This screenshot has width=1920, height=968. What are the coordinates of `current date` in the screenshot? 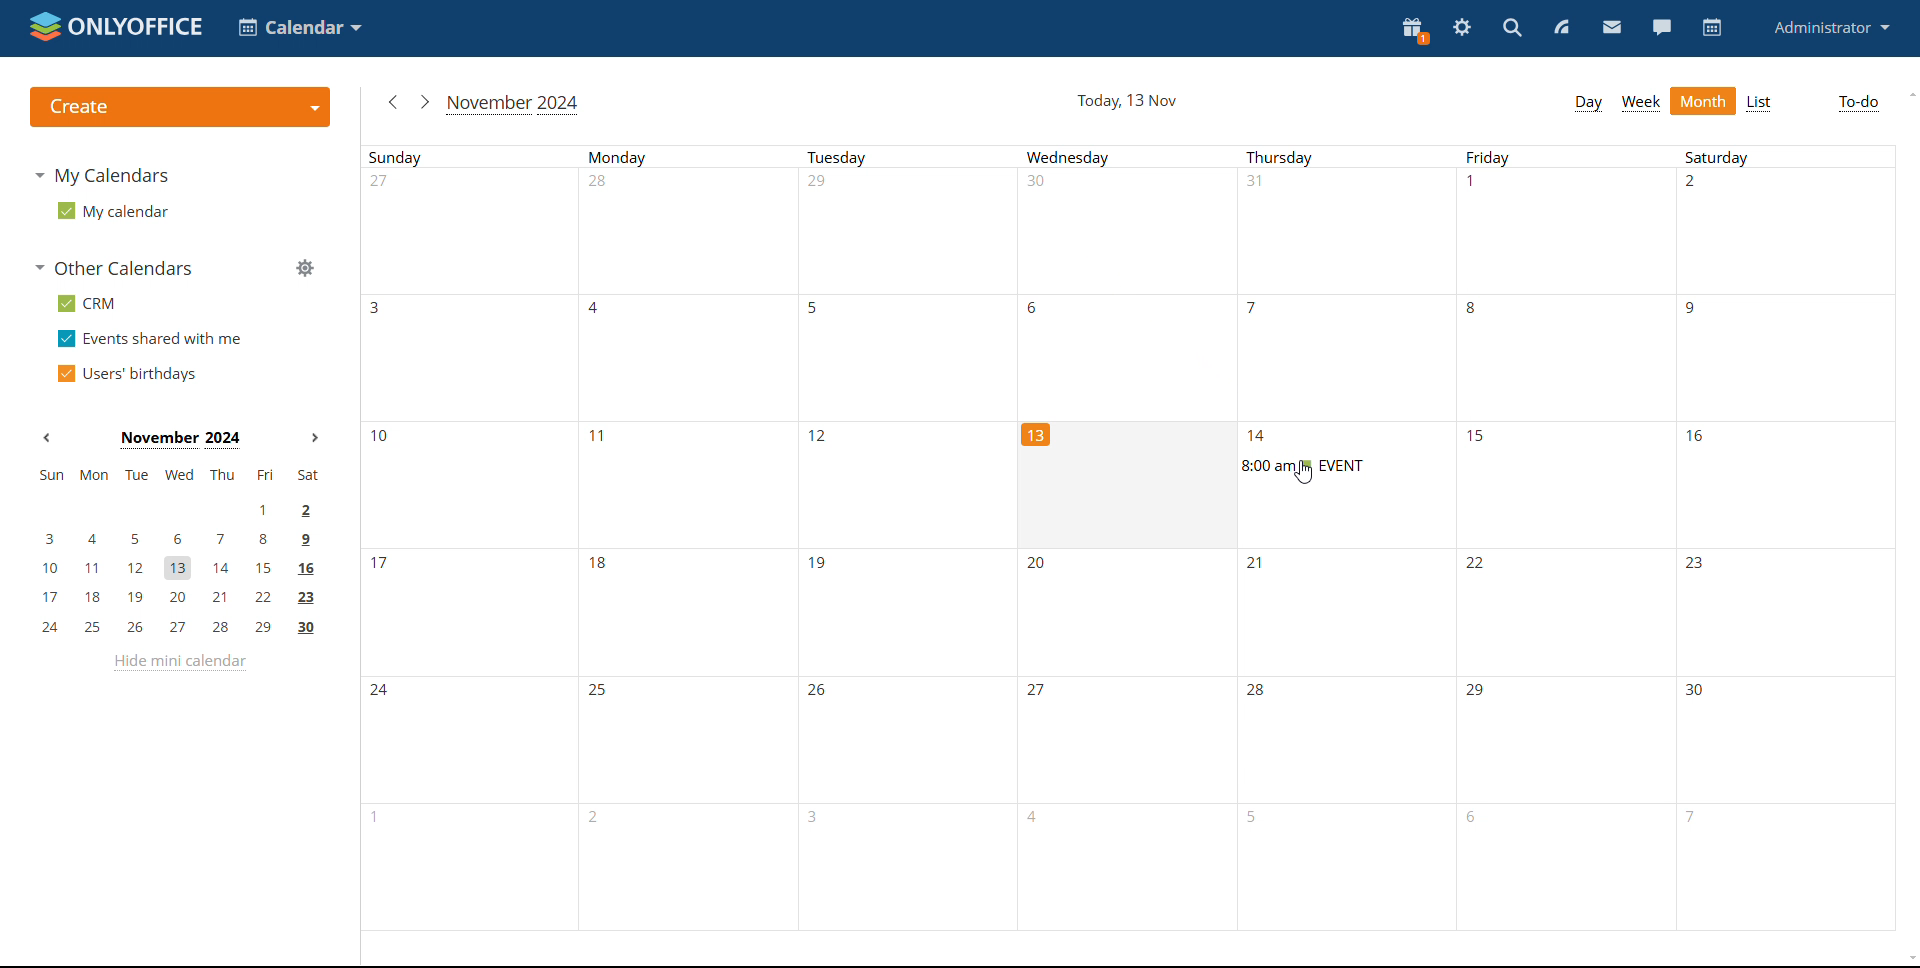 It's located at (1124, 101).